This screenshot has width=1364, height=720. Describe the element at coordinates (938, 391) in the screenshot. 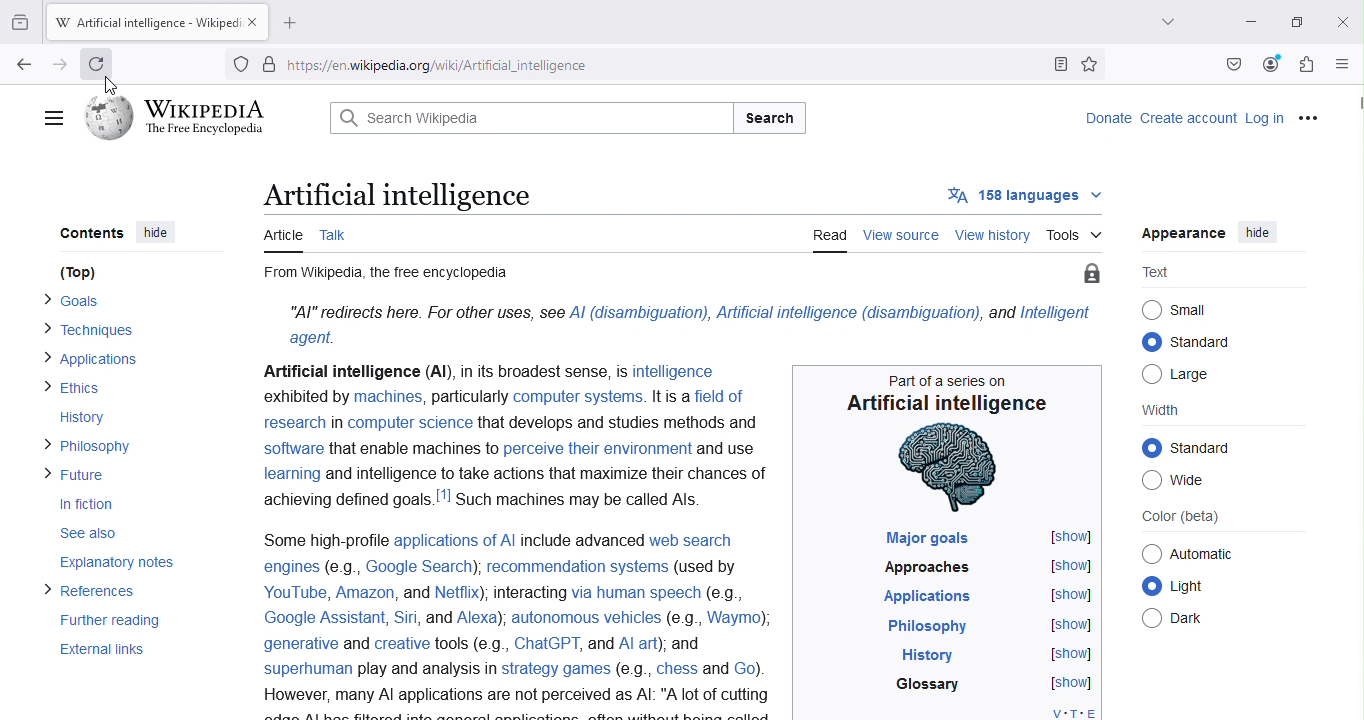

I see `Part of a series on Artificial intelligence` at that location.